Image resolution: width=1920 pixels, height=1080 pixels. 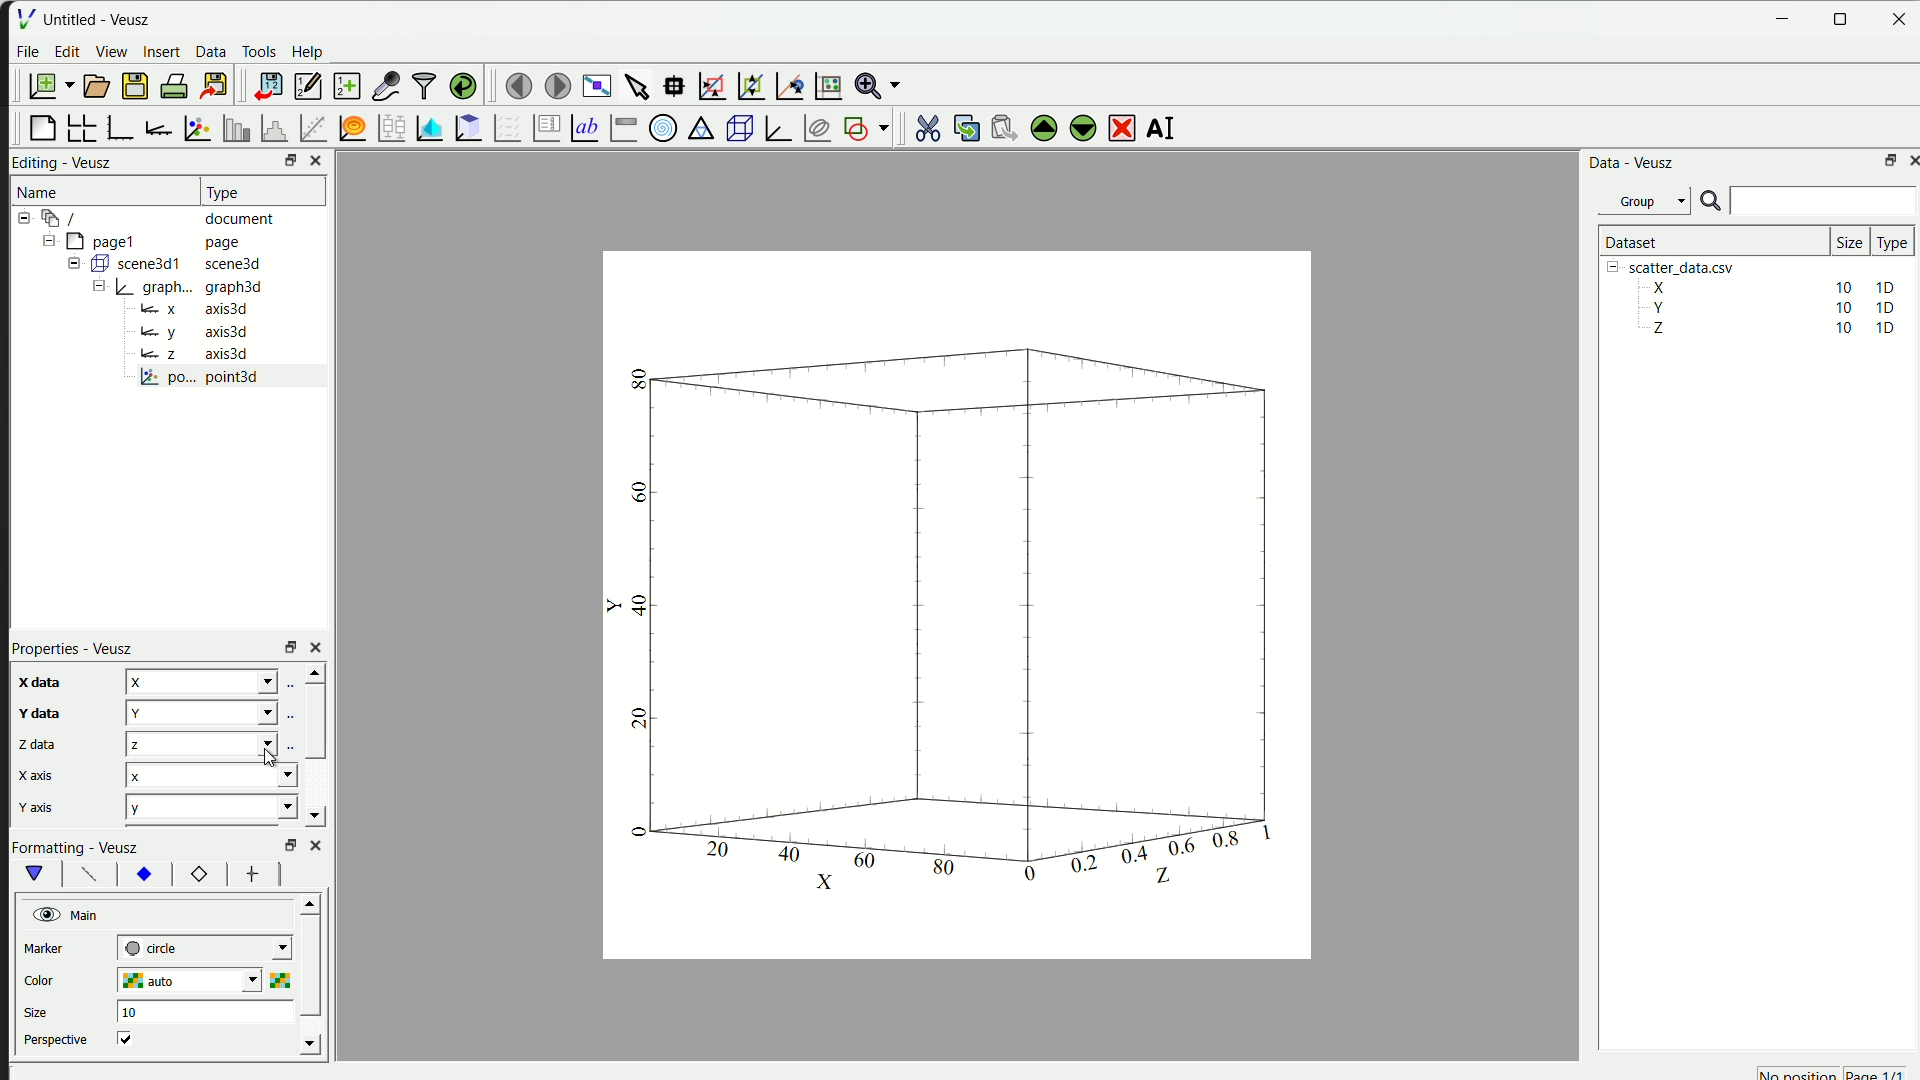 I want to click on left right button, so click(x=308, y=874).